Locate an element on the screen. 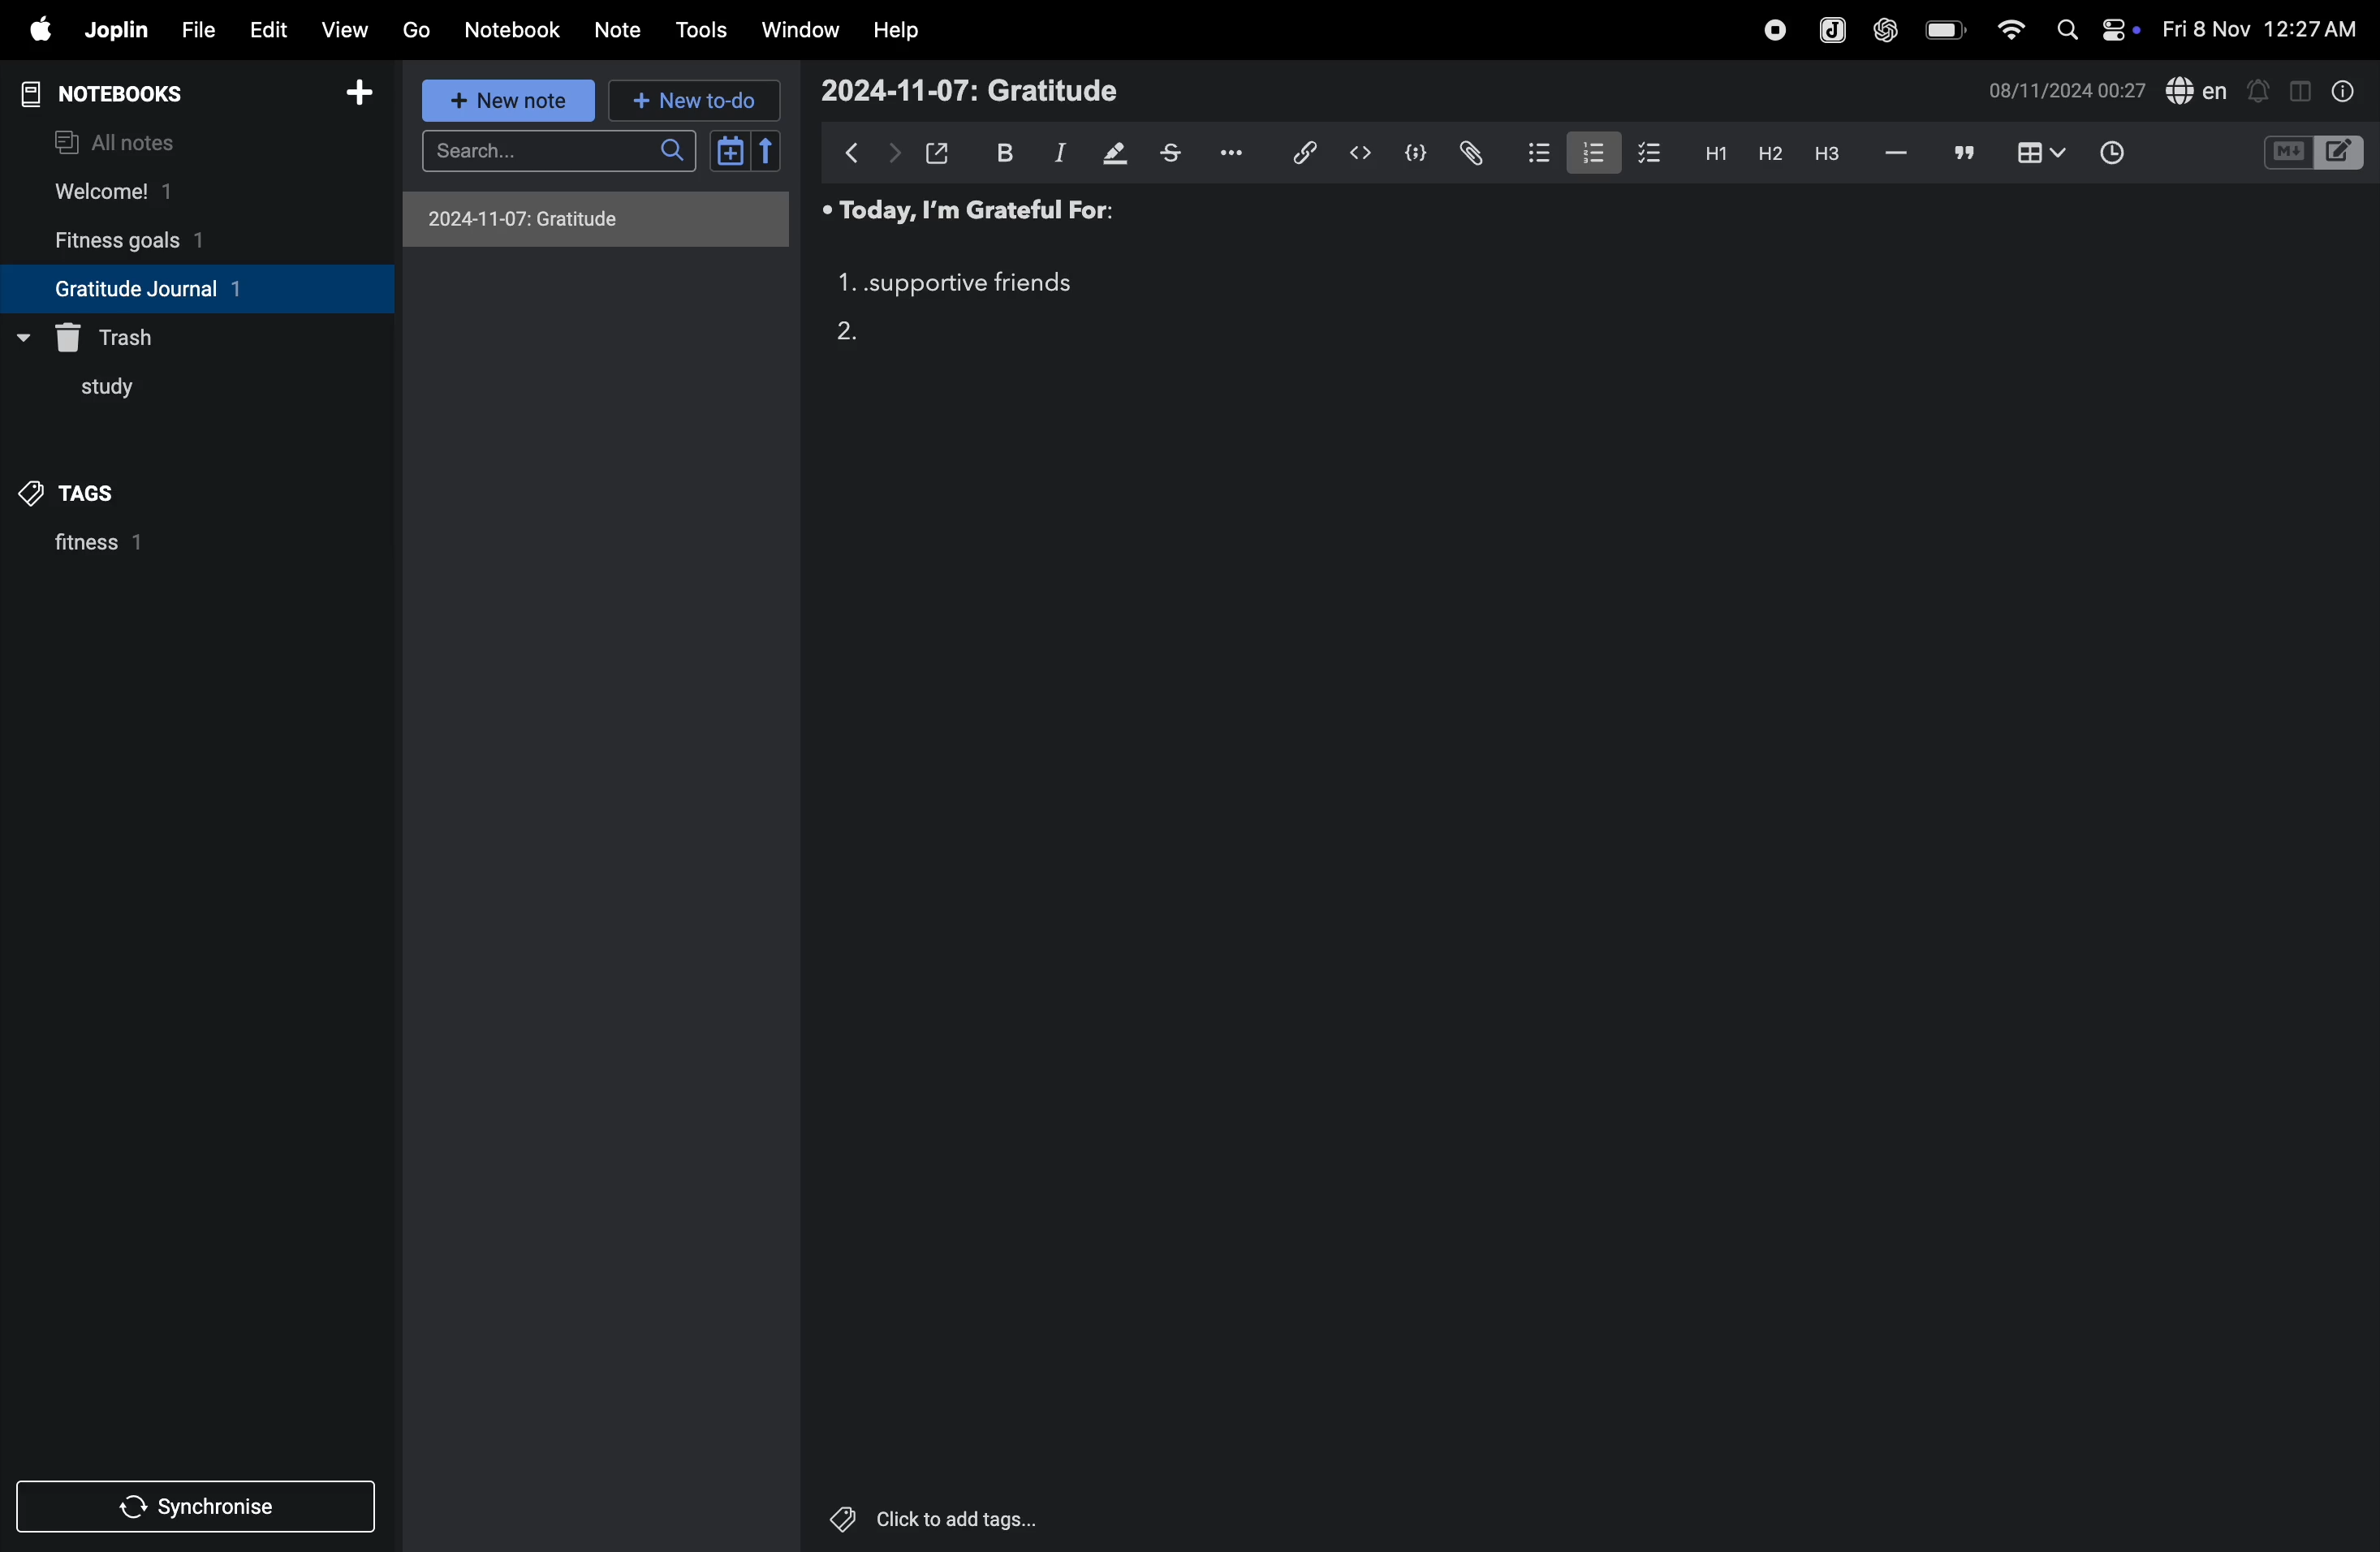 This screenshot has width=2380, height=1552. italic is located at coordinates (1058, 155).